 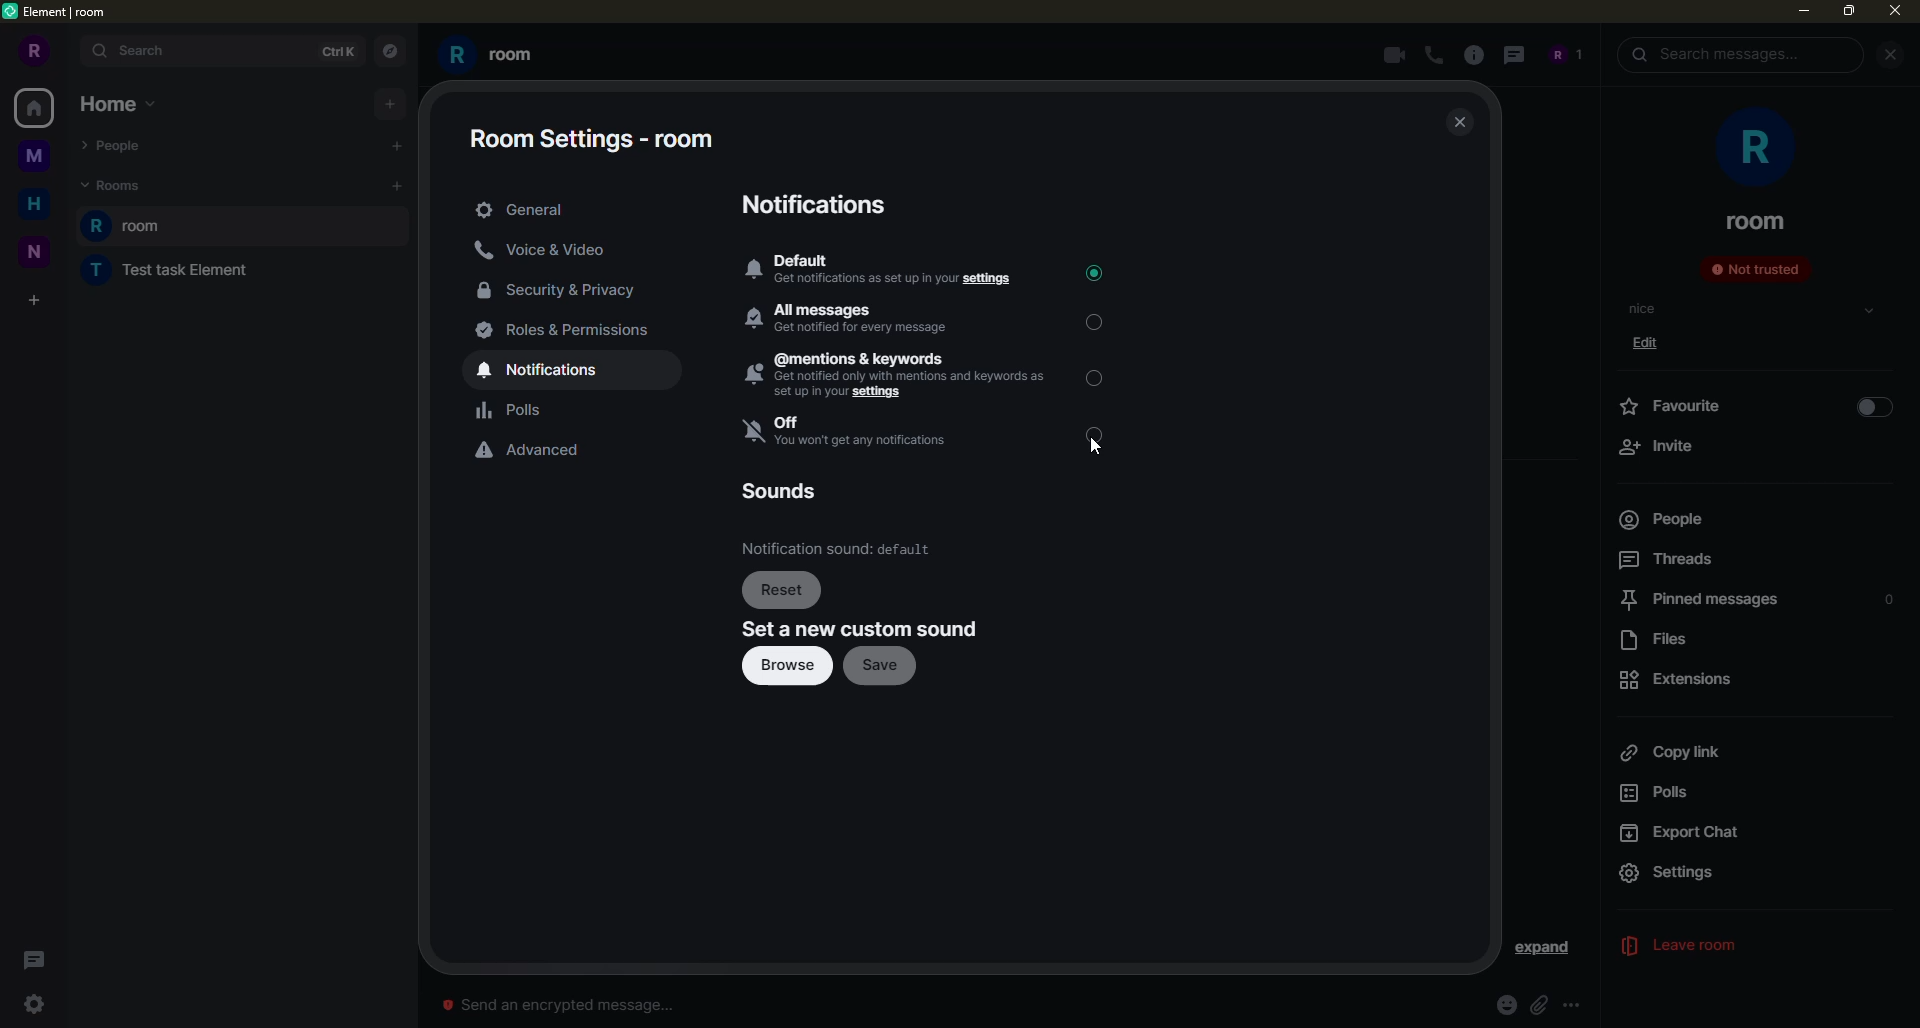 What do you see at coordinates (1663, 640) in the screenshot?
I see `files` at bounding box center [1663, 640].